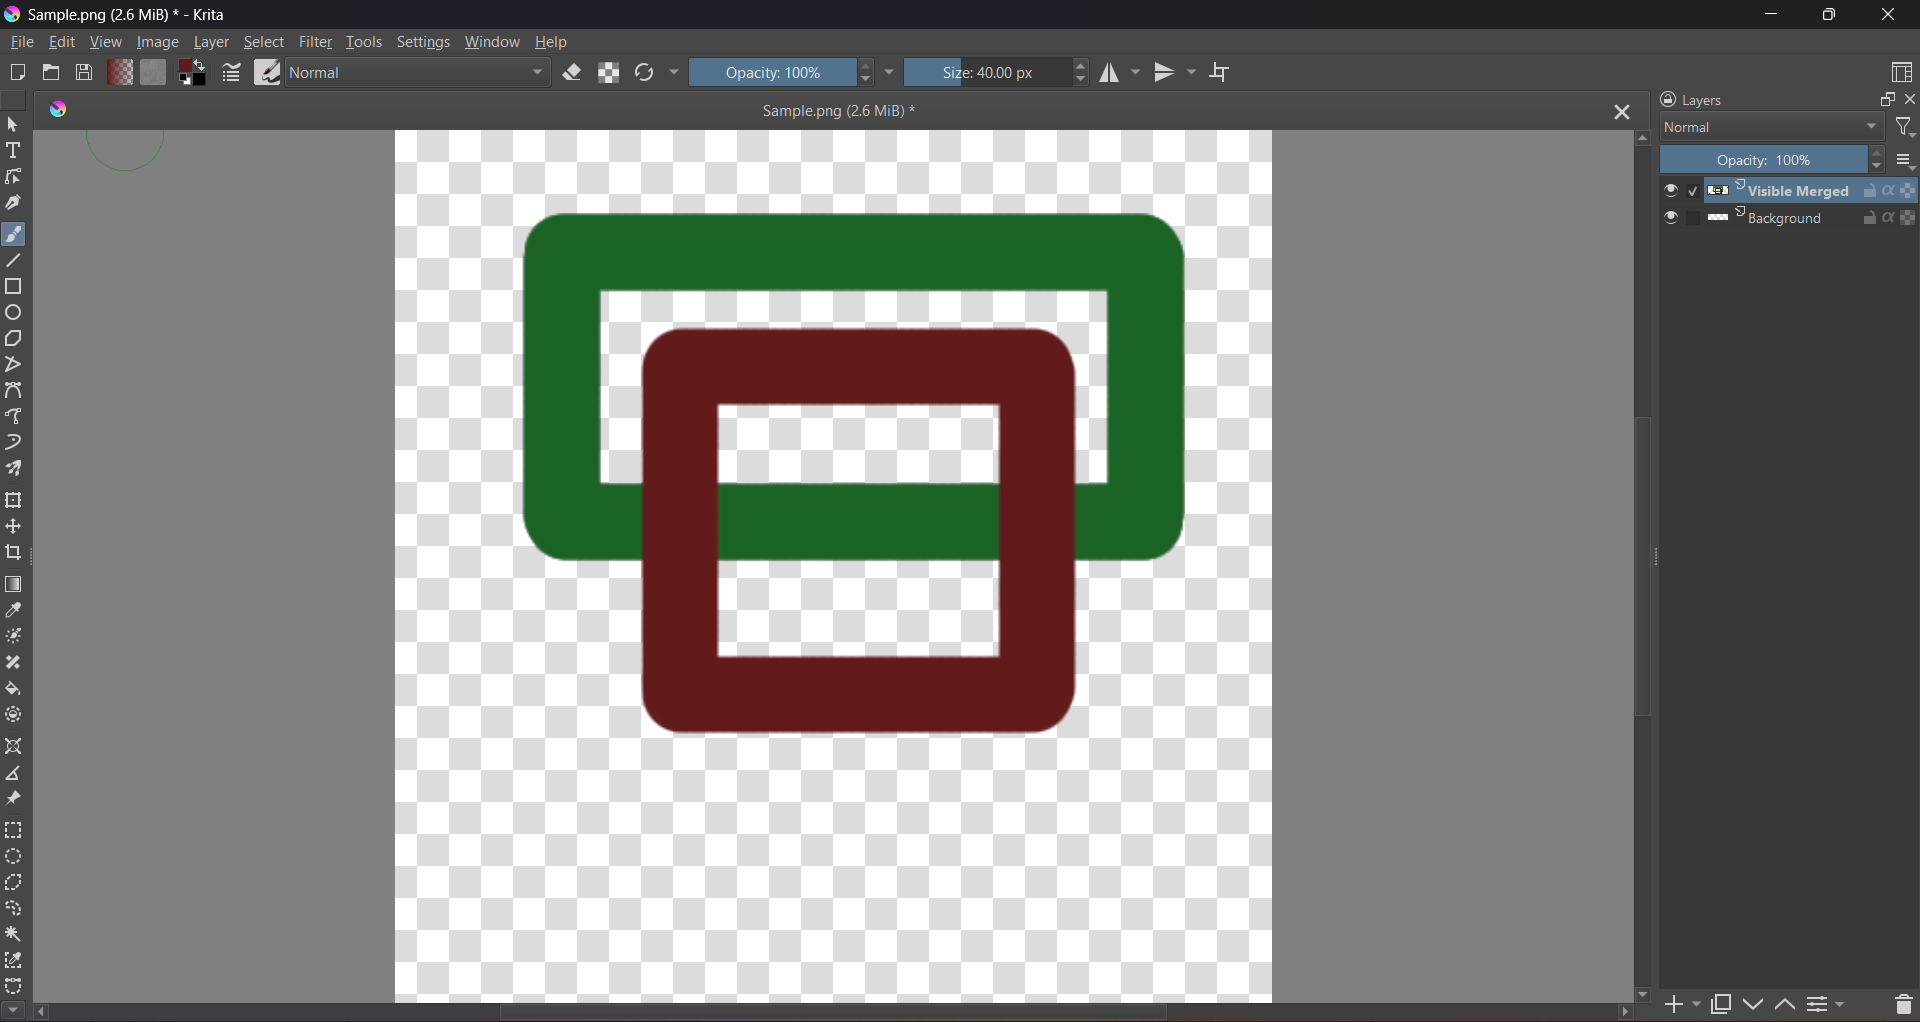 This screenshot has height=1022, width=1920. Describe the element at coordinates (18, 392) in the screenshot. I see `Bezier Curve Tool` at that location.